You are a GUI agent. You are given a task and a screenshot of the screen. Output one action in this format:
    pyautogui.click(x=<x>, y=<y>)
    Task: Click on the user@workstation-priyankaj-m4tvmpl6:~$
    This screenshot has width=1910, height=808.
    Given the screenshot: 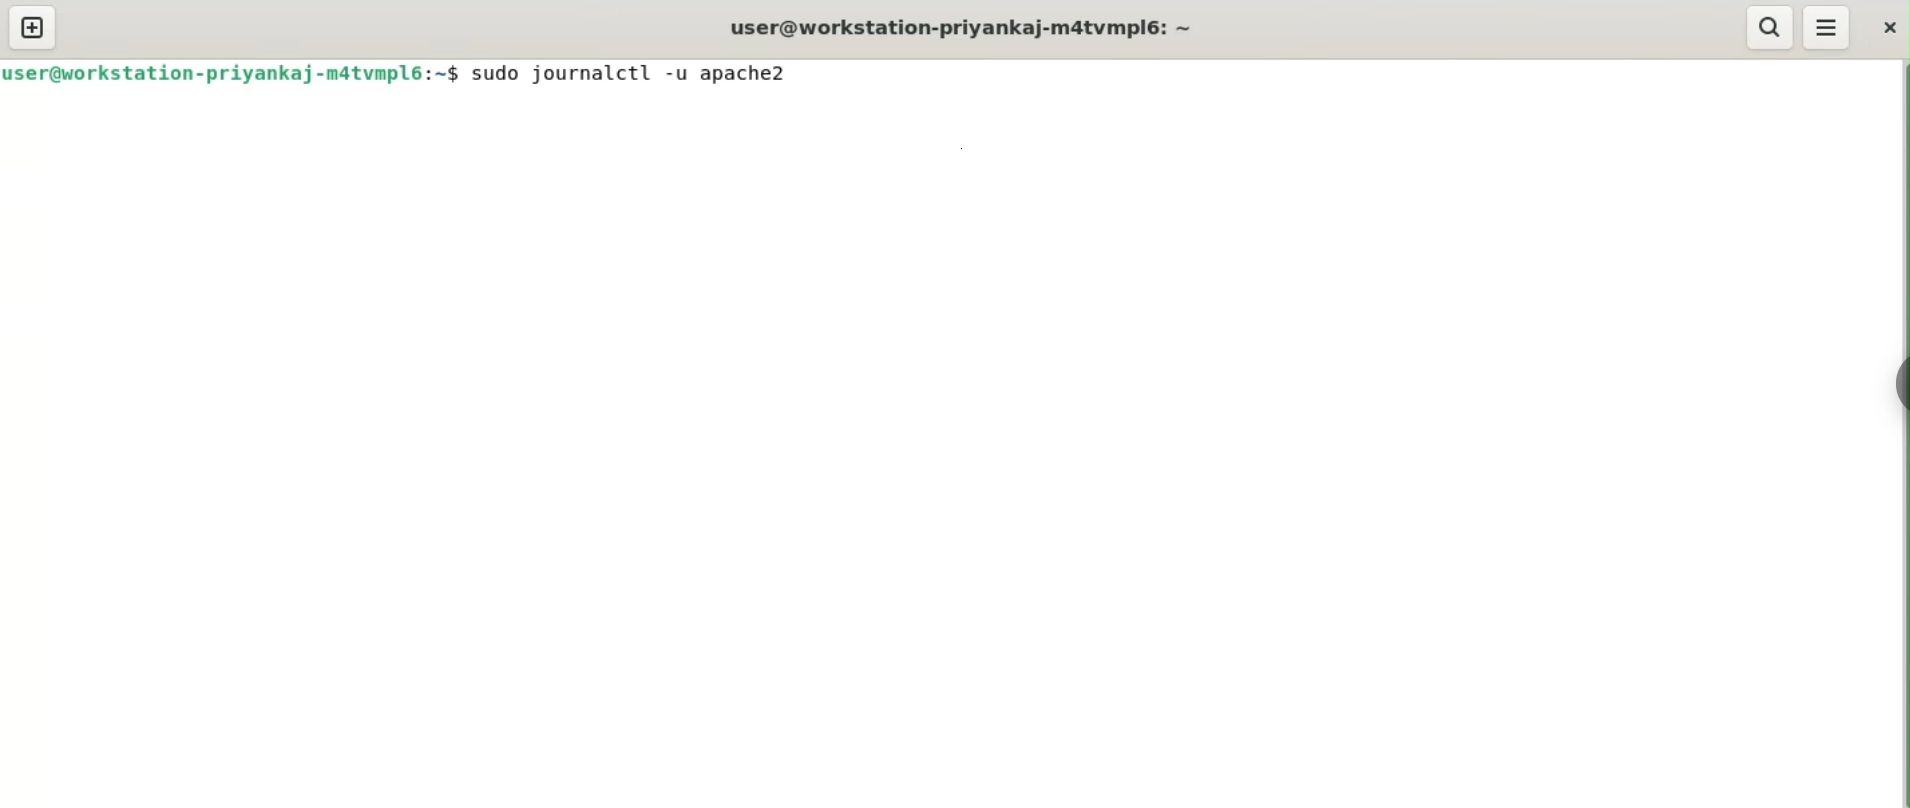 What is the action you would take?
    pyautogui.click(x=233, y=73)
    